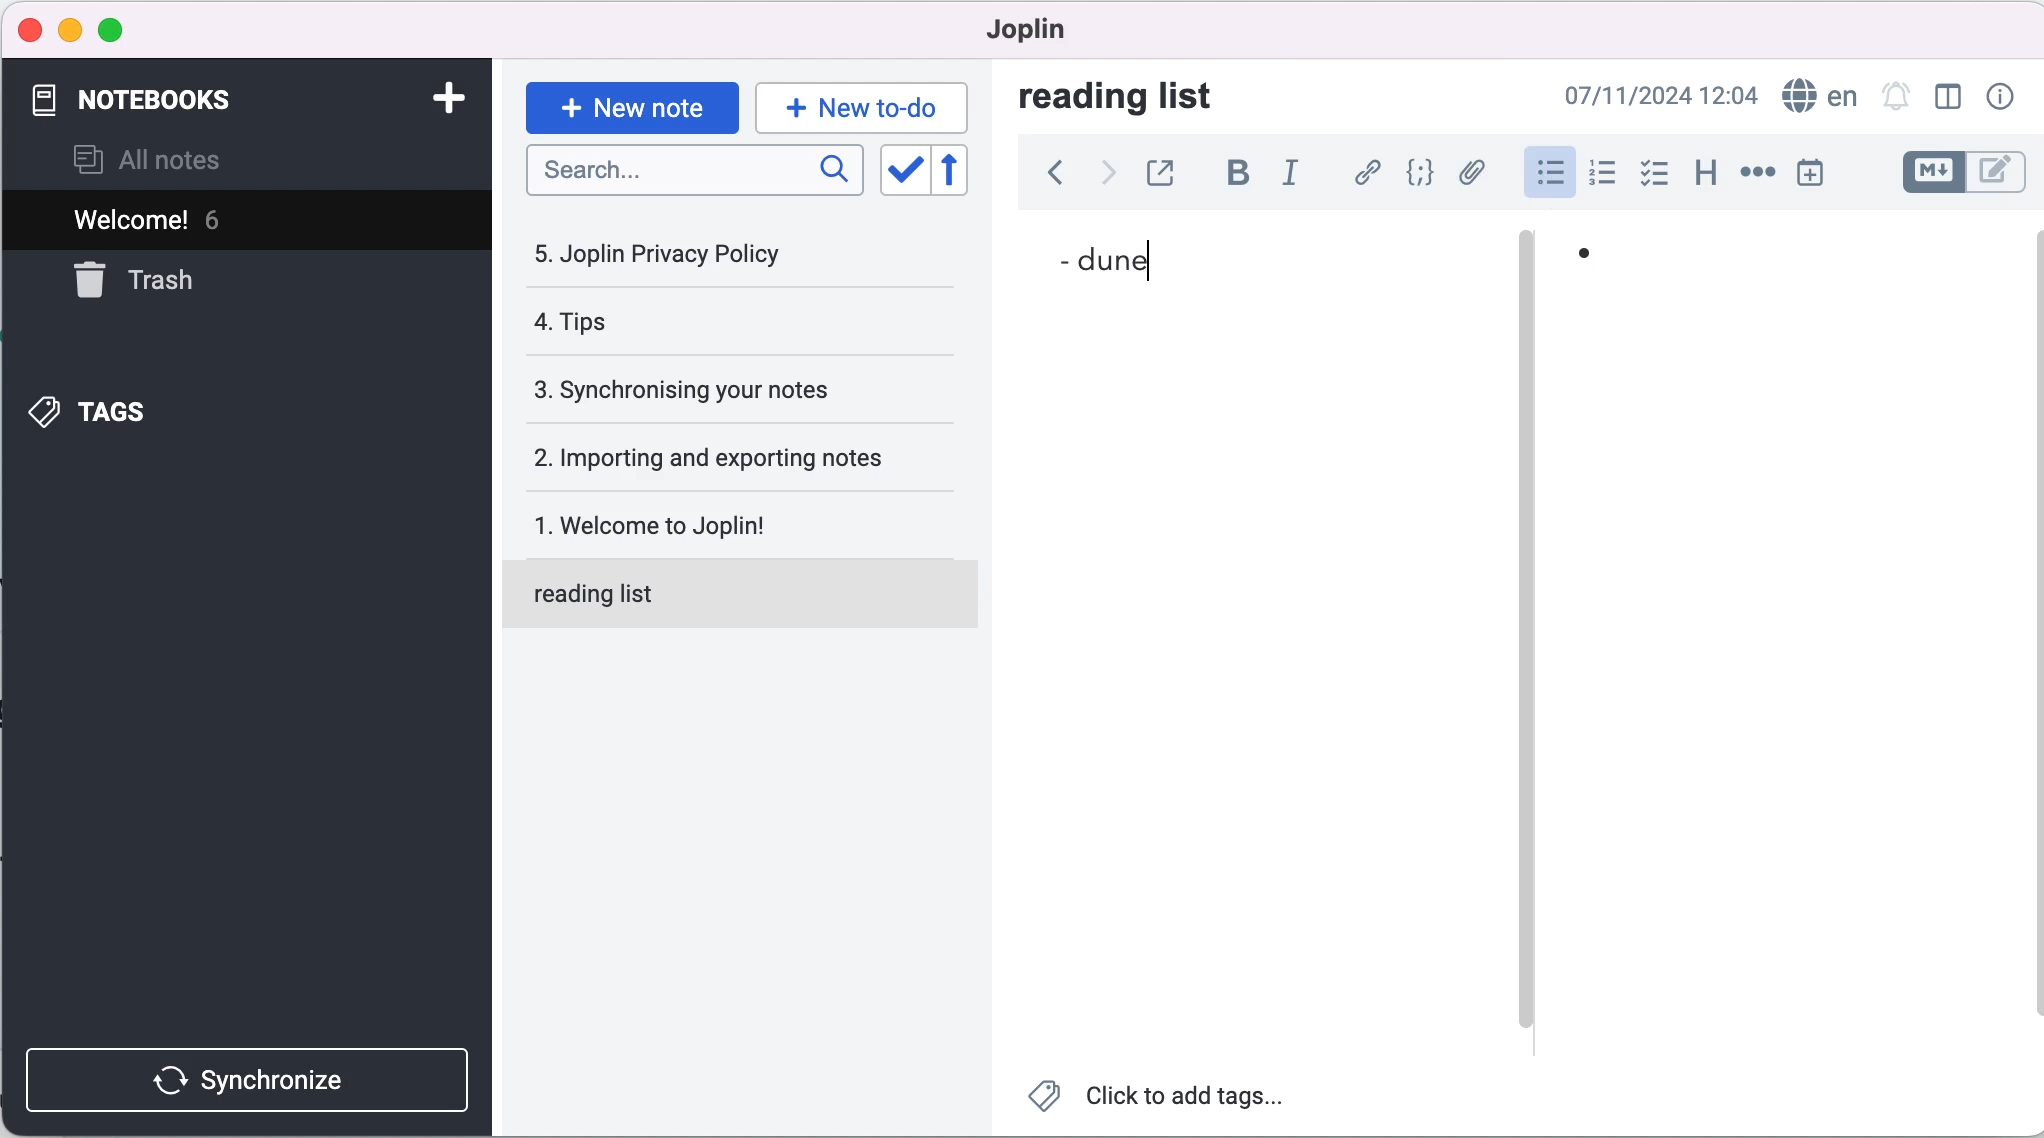 This screenshot has width=2044, height=1138. What do you see at coordinates (1173, 256) in the screenshot?
I see `dune` at bounding box center [1173, 256].